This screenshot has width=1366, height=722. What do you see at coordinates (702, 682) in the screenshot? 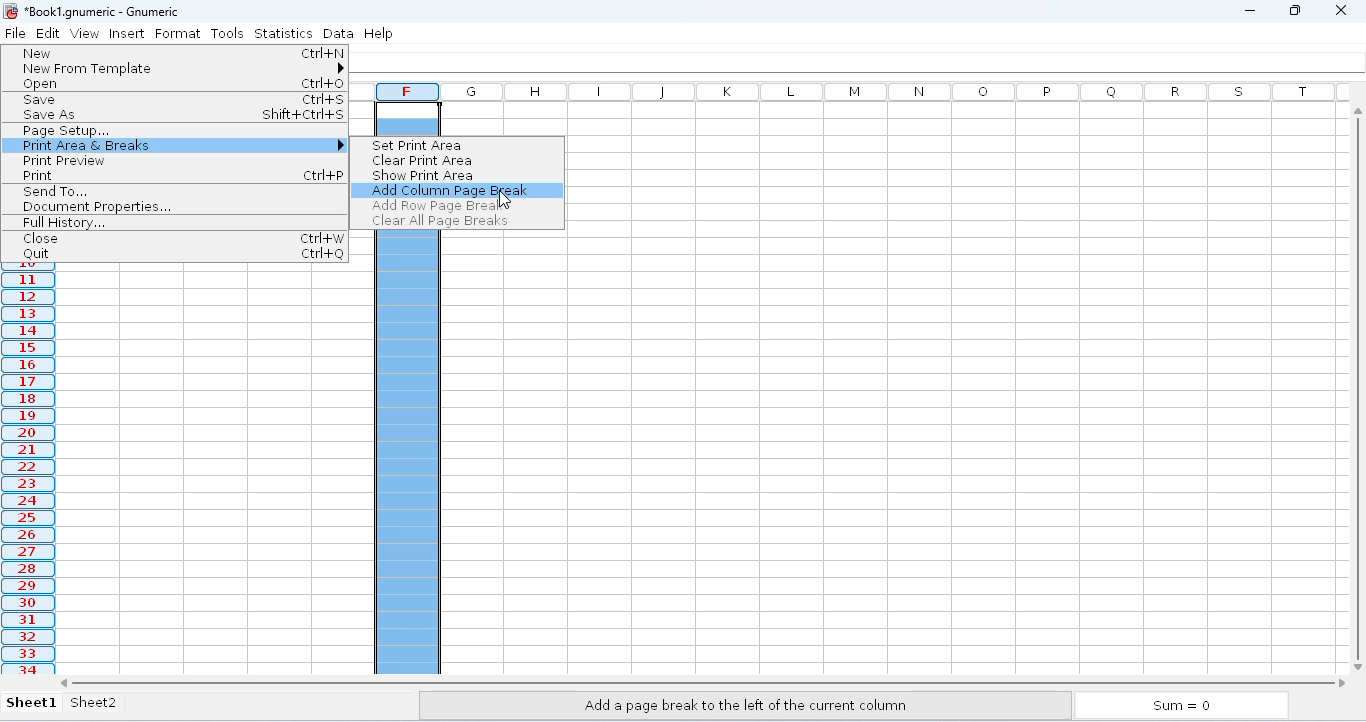
I see `horizontal scroll bar` at bounding box center [702, 682].